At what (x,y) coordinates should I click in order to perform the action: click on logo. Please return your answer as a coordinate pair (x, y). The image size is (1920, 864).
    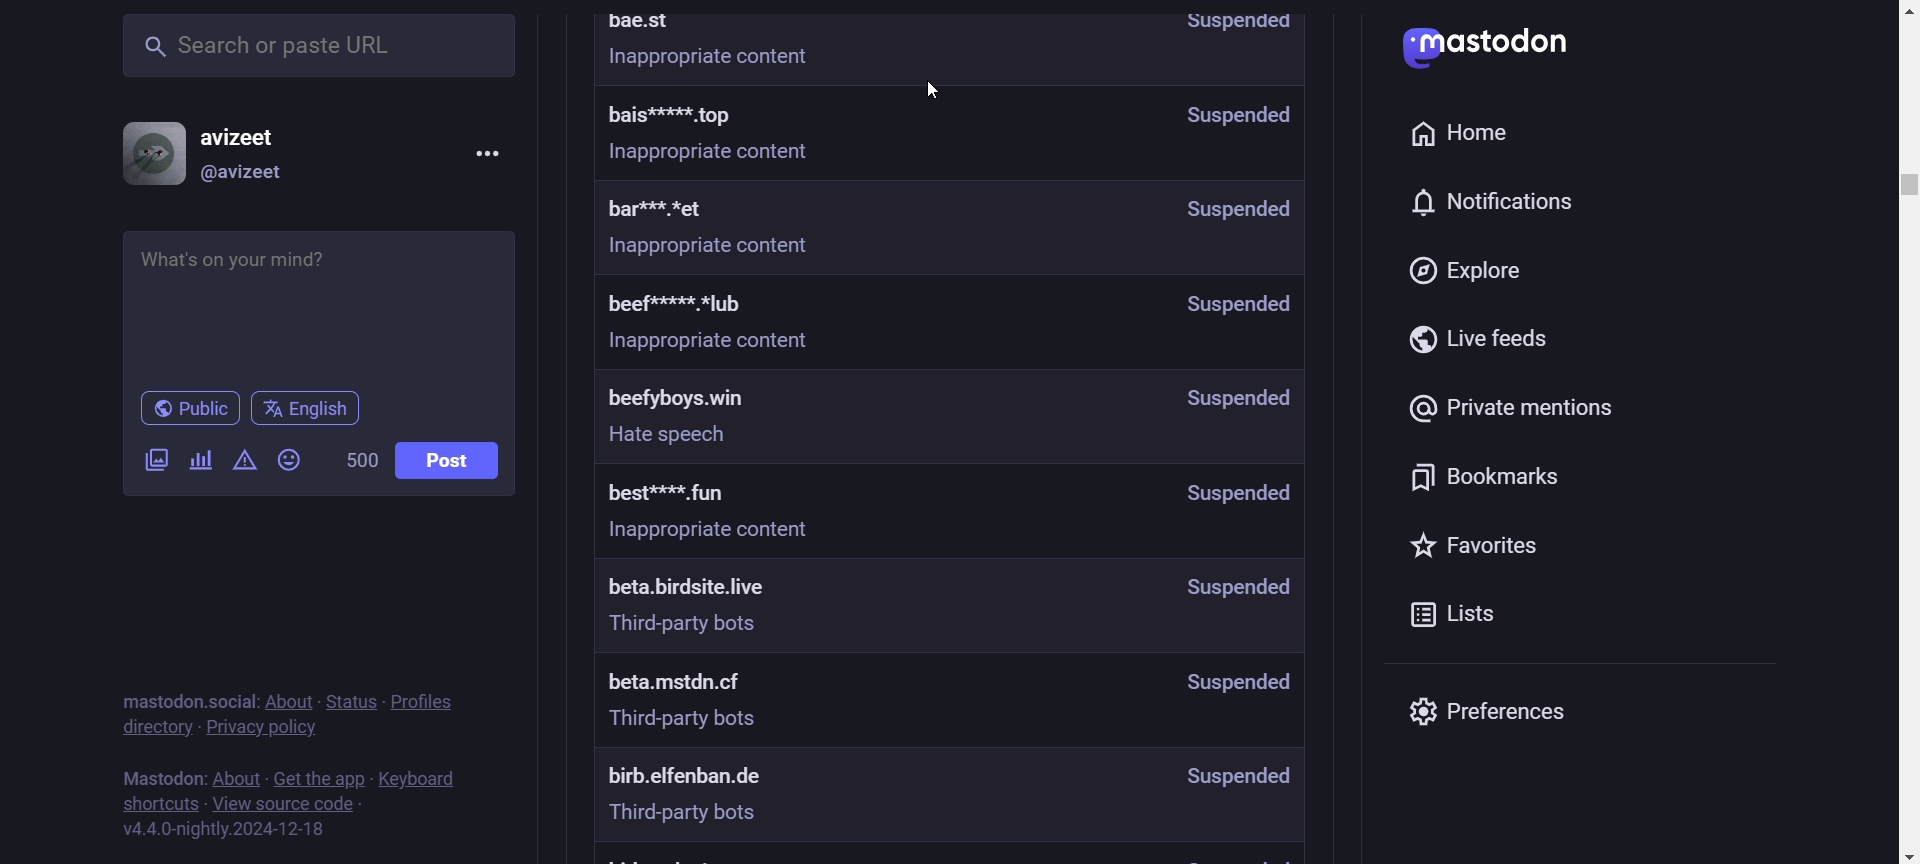
    Looking at the image, I should click on (1401, 49).